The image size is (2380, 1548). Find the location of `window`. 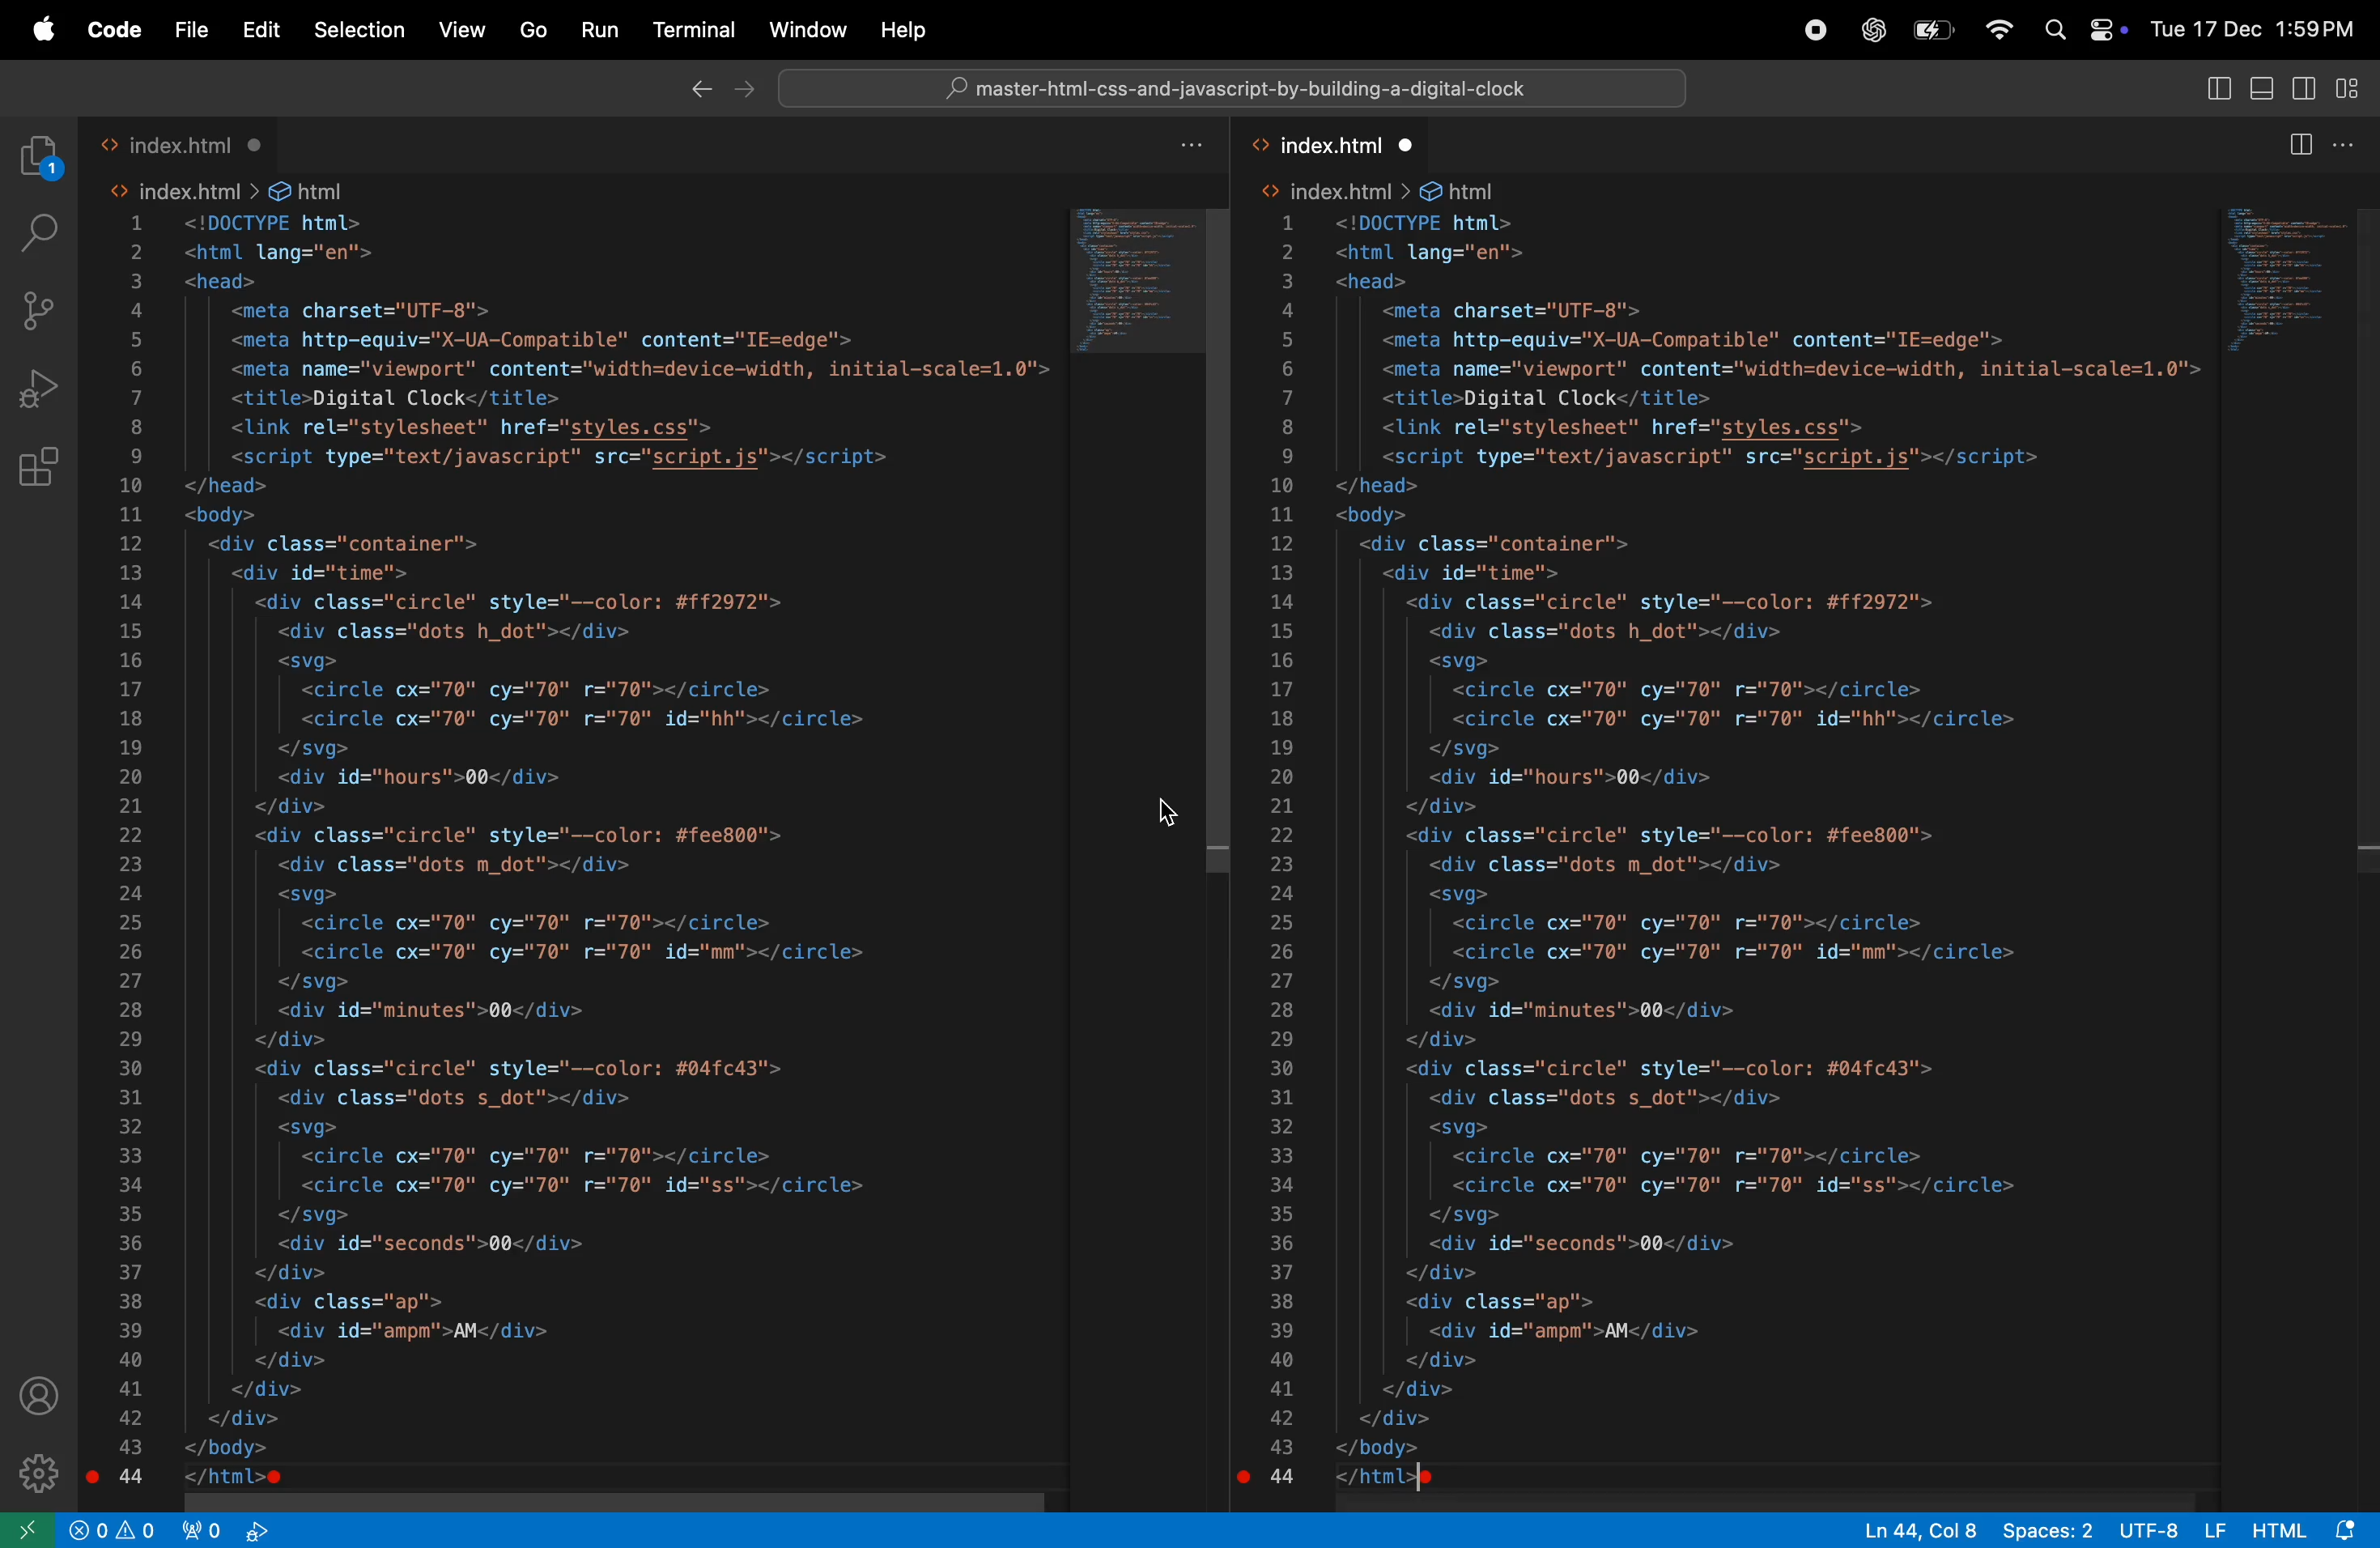

window is located at coordinates (805, 27).